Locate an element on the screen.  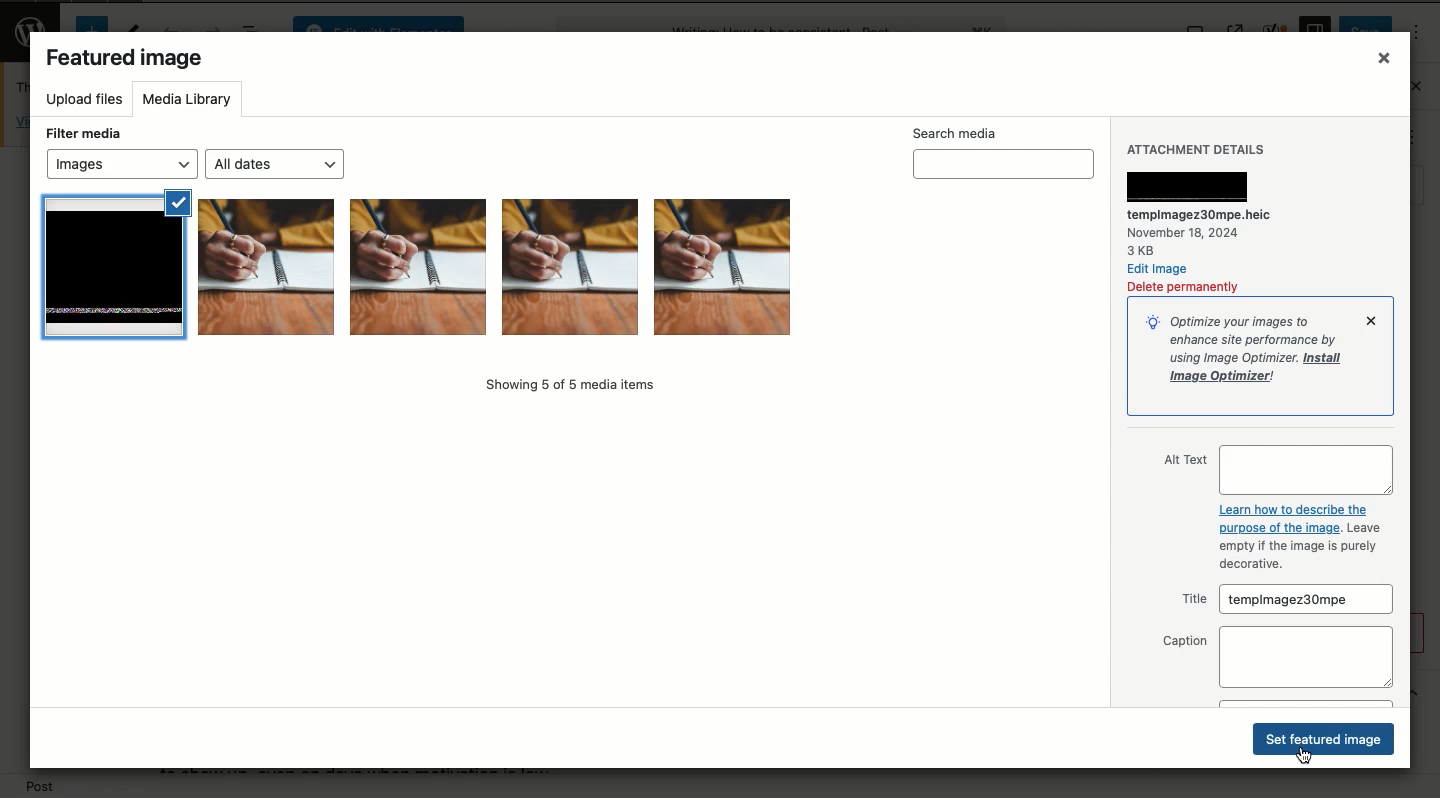
Search media is located at coordinates (998, 154).